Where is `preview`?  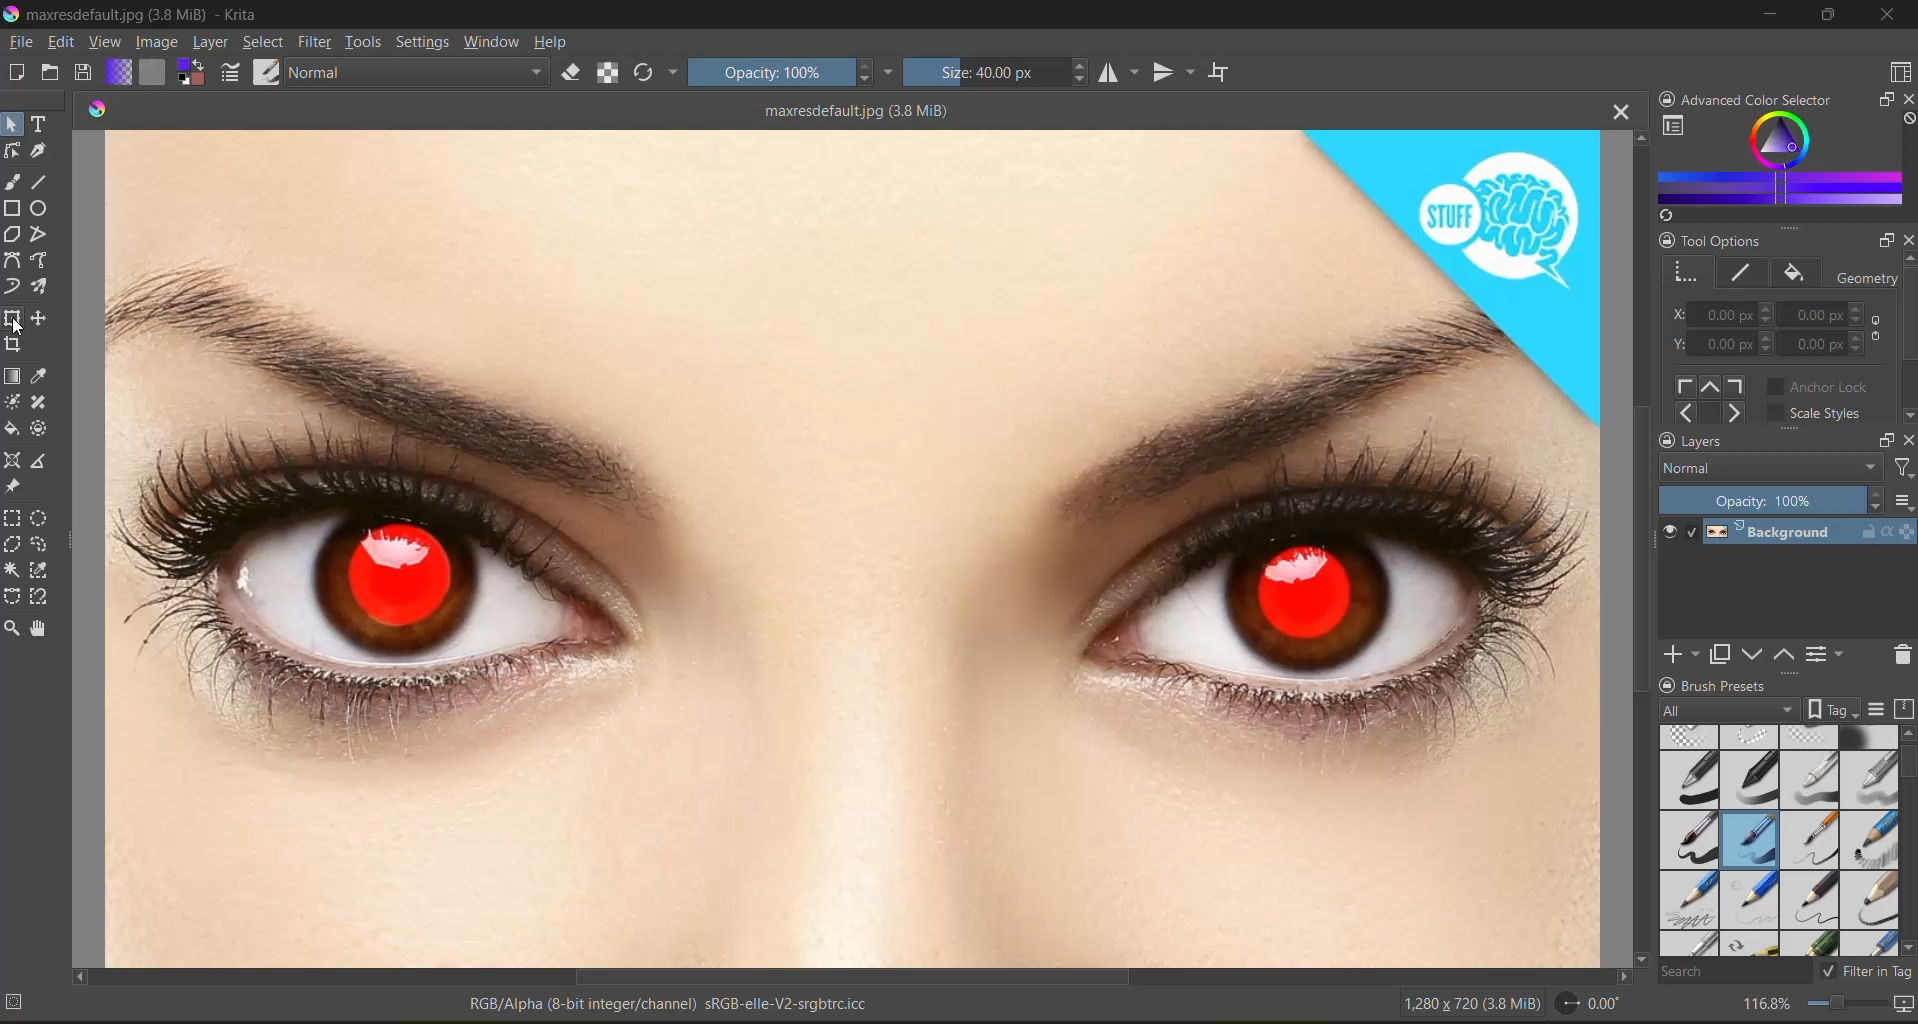 preview is located at coordinates (1669, 533).